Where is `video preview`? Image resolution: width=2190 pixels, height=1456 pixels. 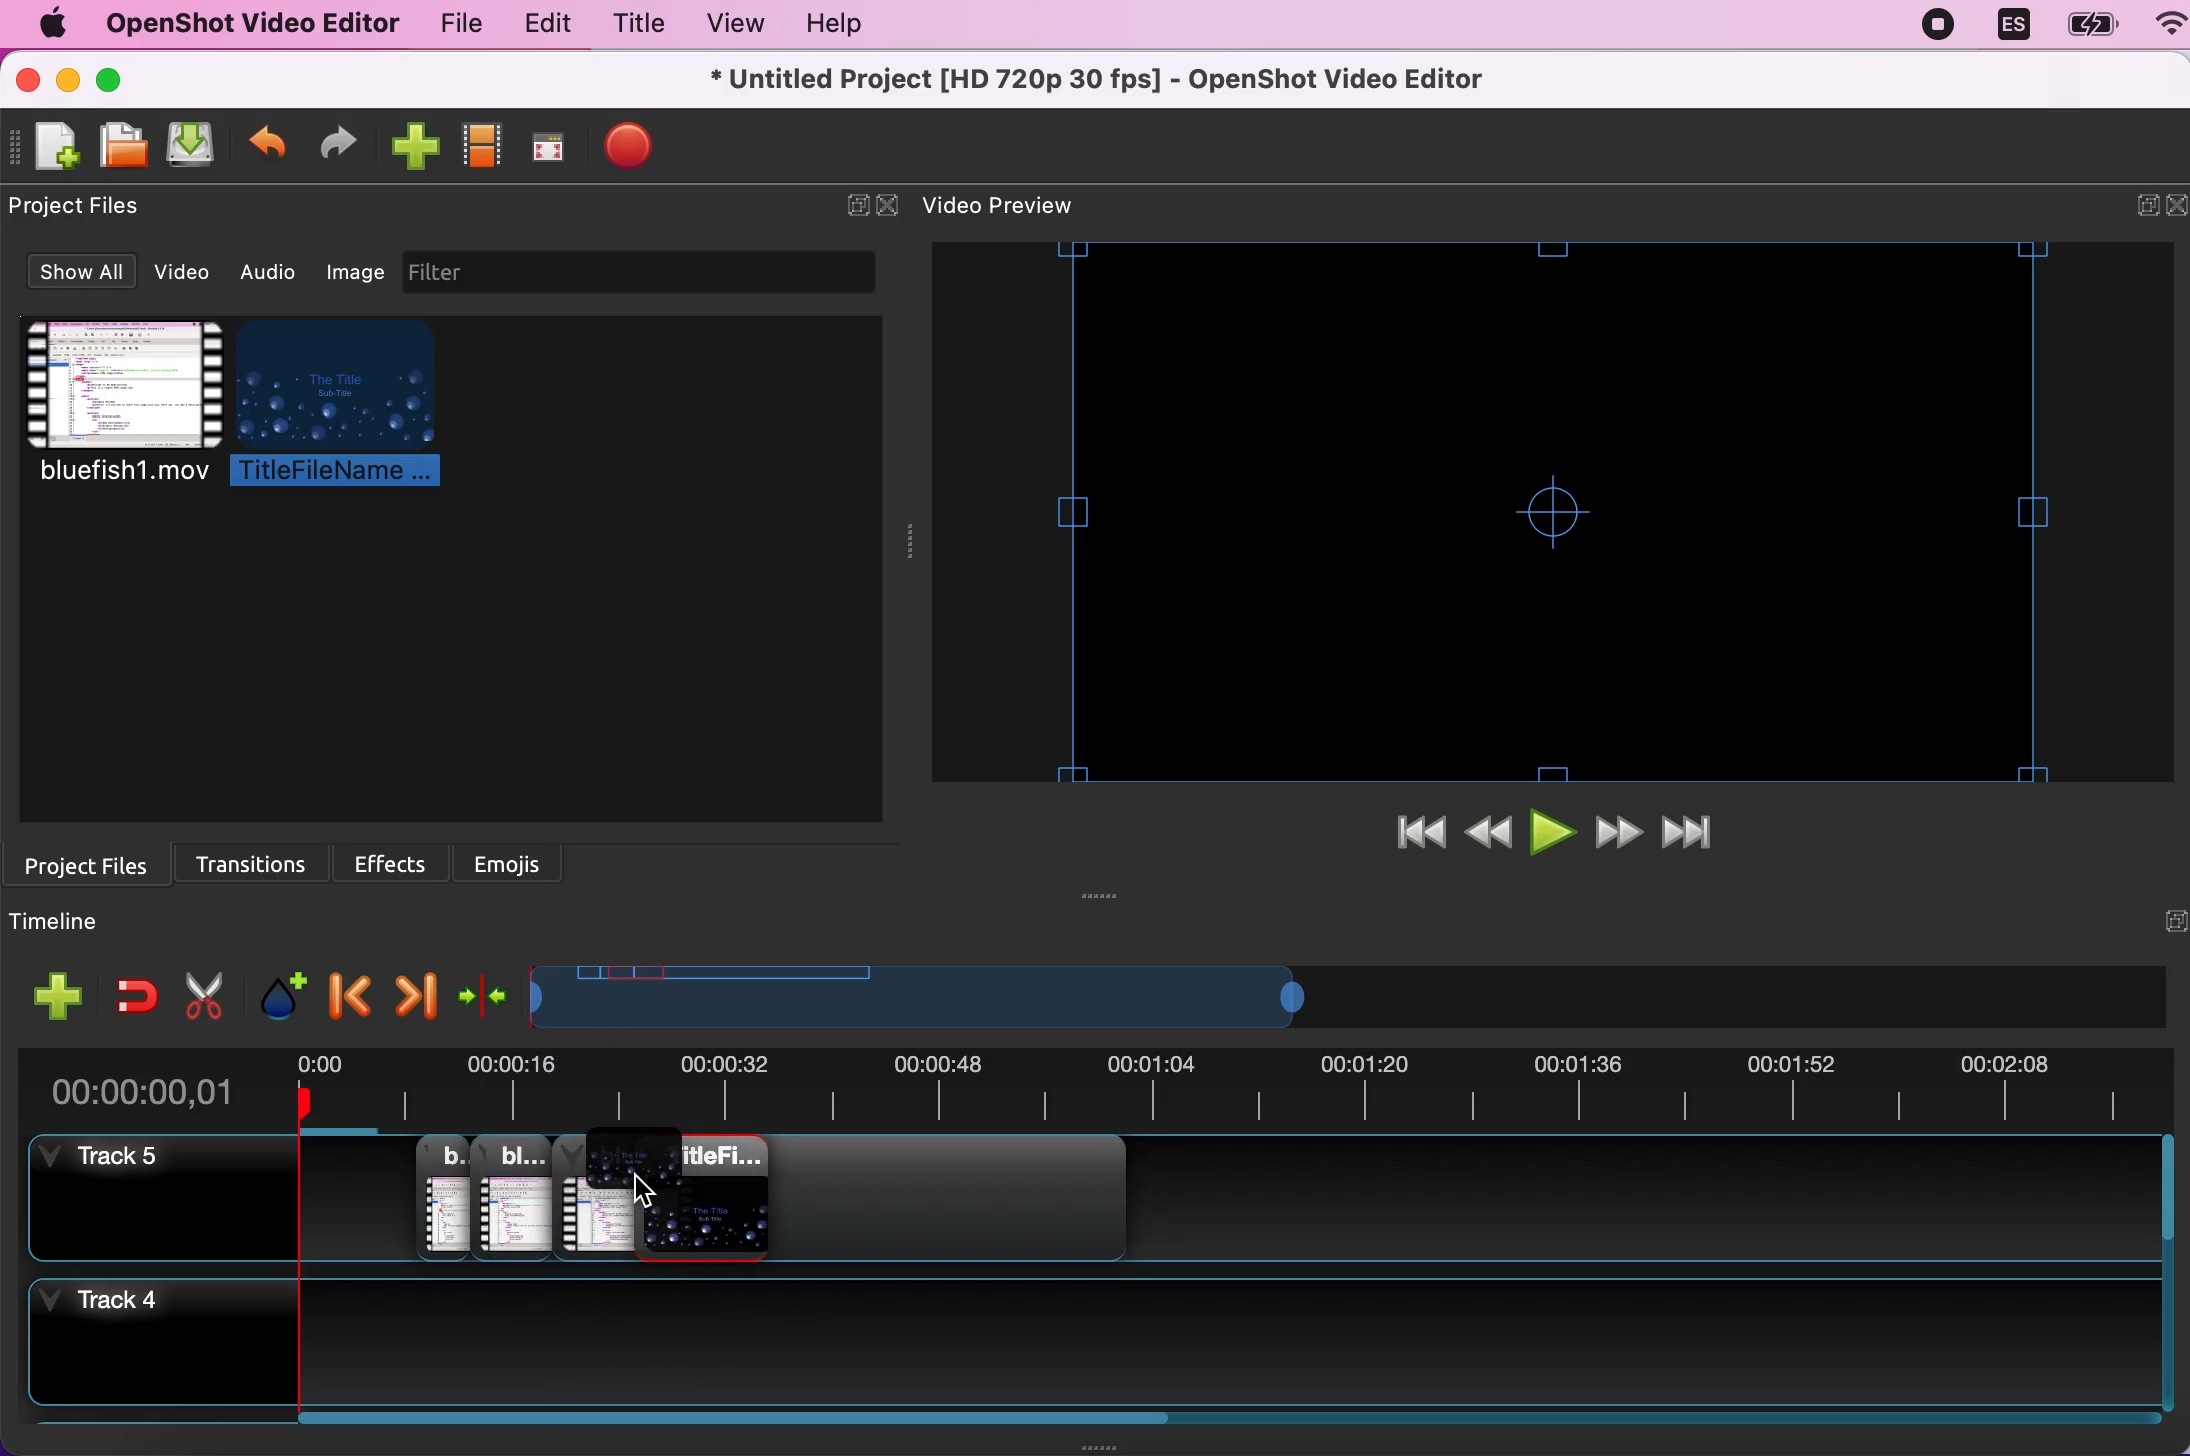 video preview is located at coordinates (1560, 512).